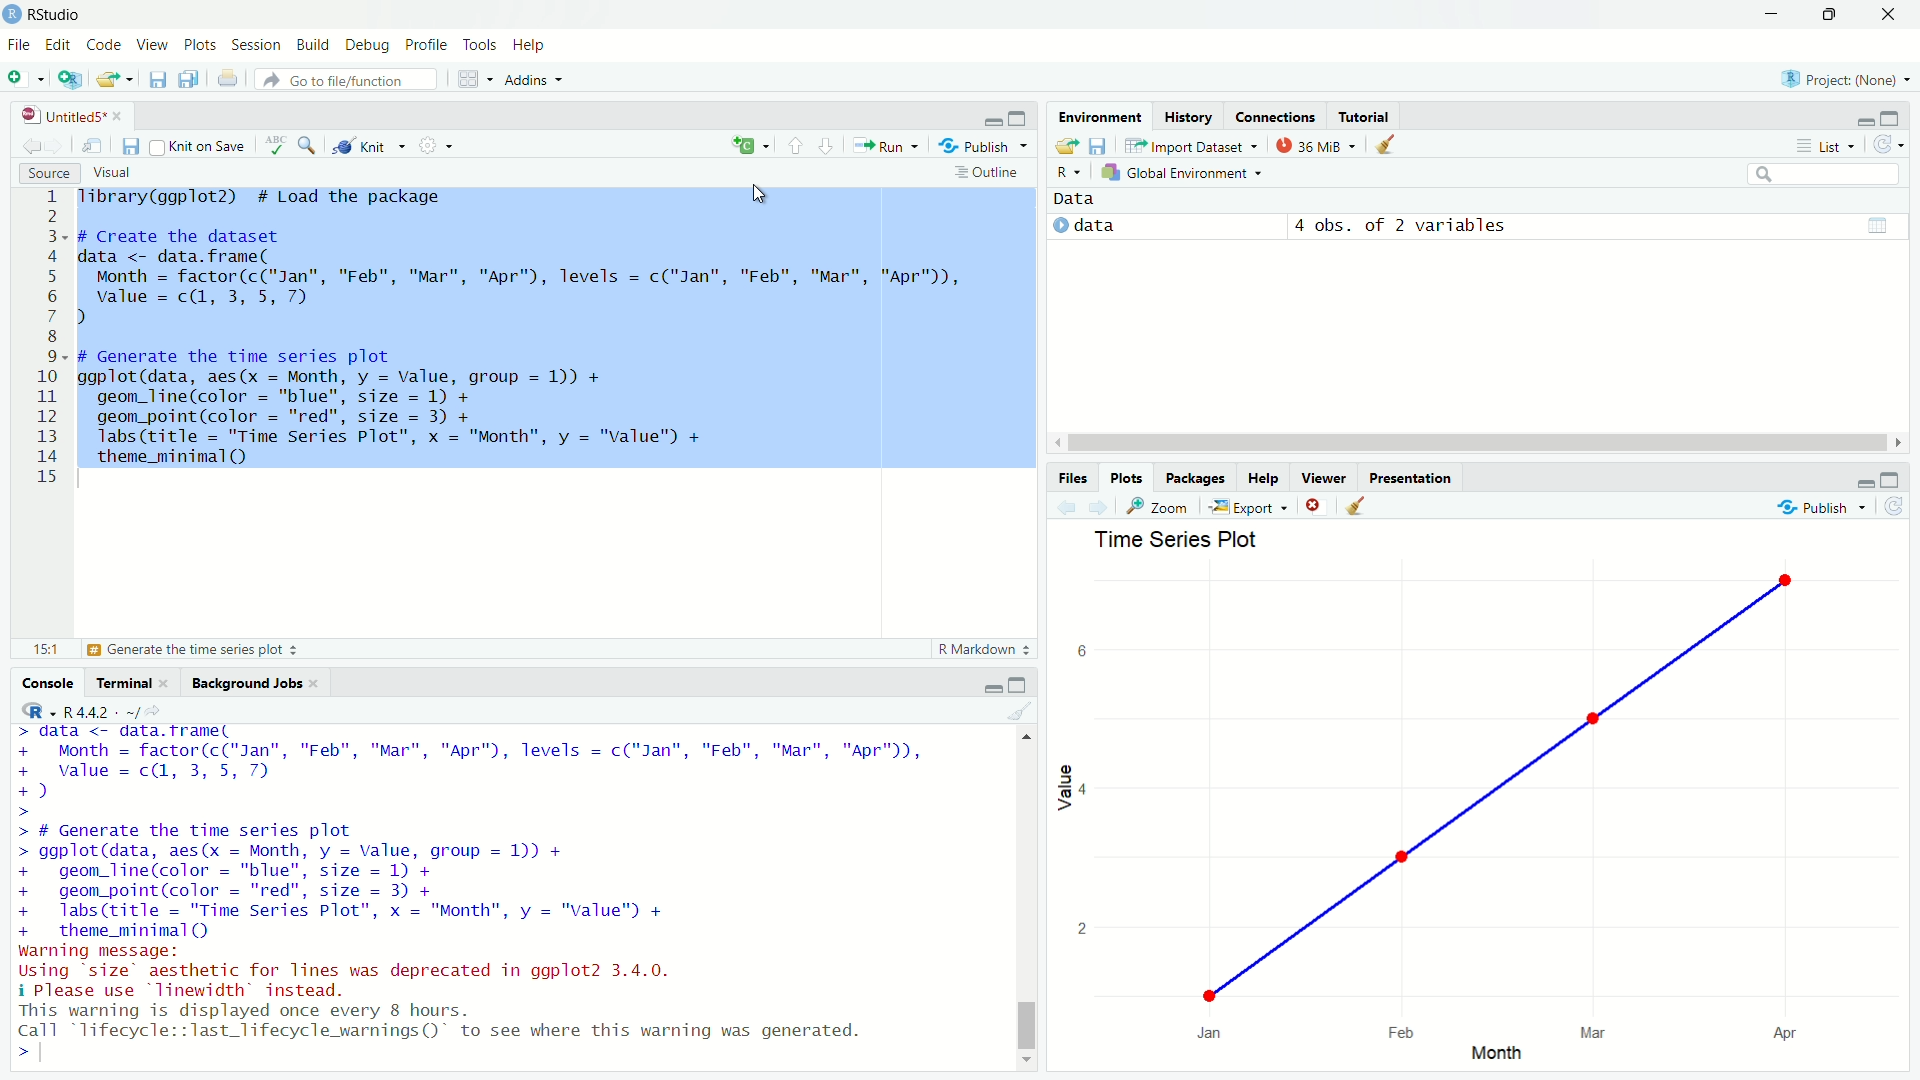  What do you see at coordinates (1358, 508) in the screenshot?
I see `clear all plots` at bounding box center [1358, 508].